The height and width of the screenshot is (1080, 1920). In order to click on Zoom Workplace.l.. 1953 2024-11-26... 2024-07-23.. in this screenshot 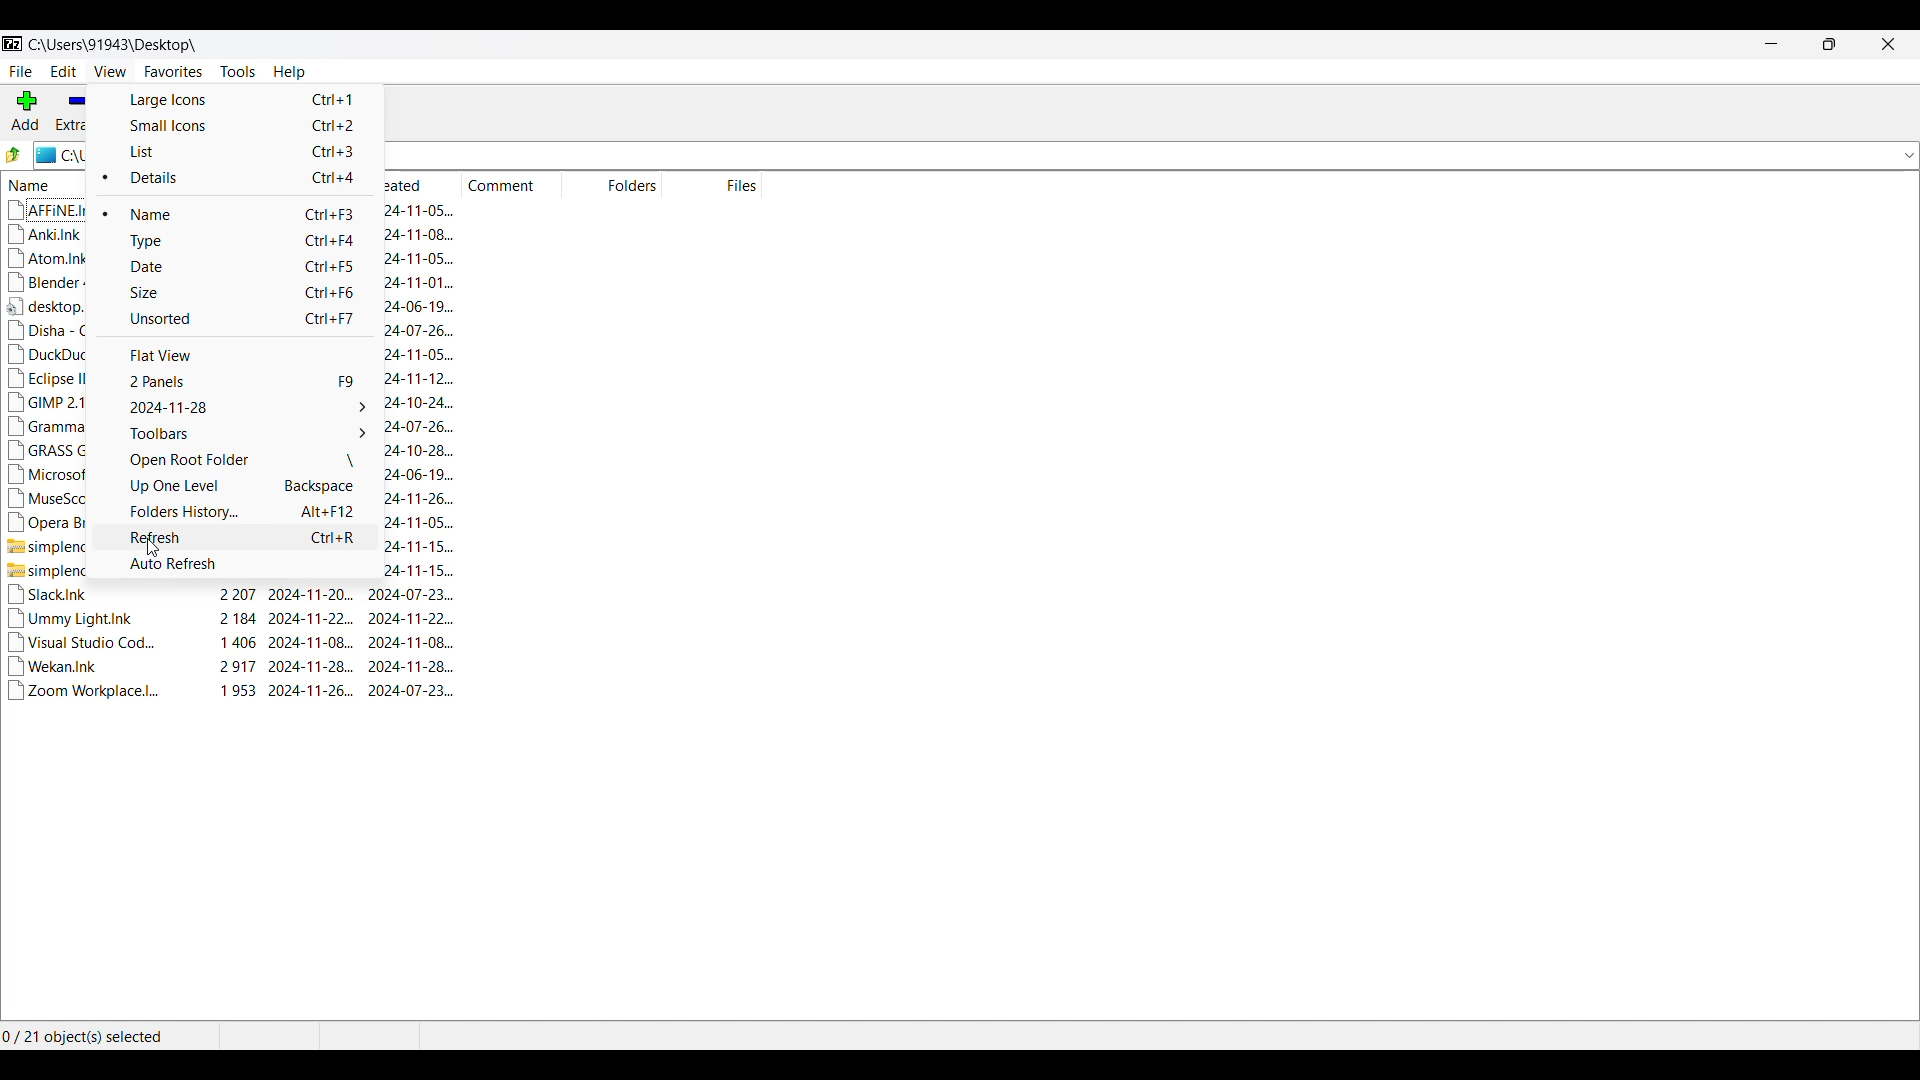, I will do `click(238, 697)`.